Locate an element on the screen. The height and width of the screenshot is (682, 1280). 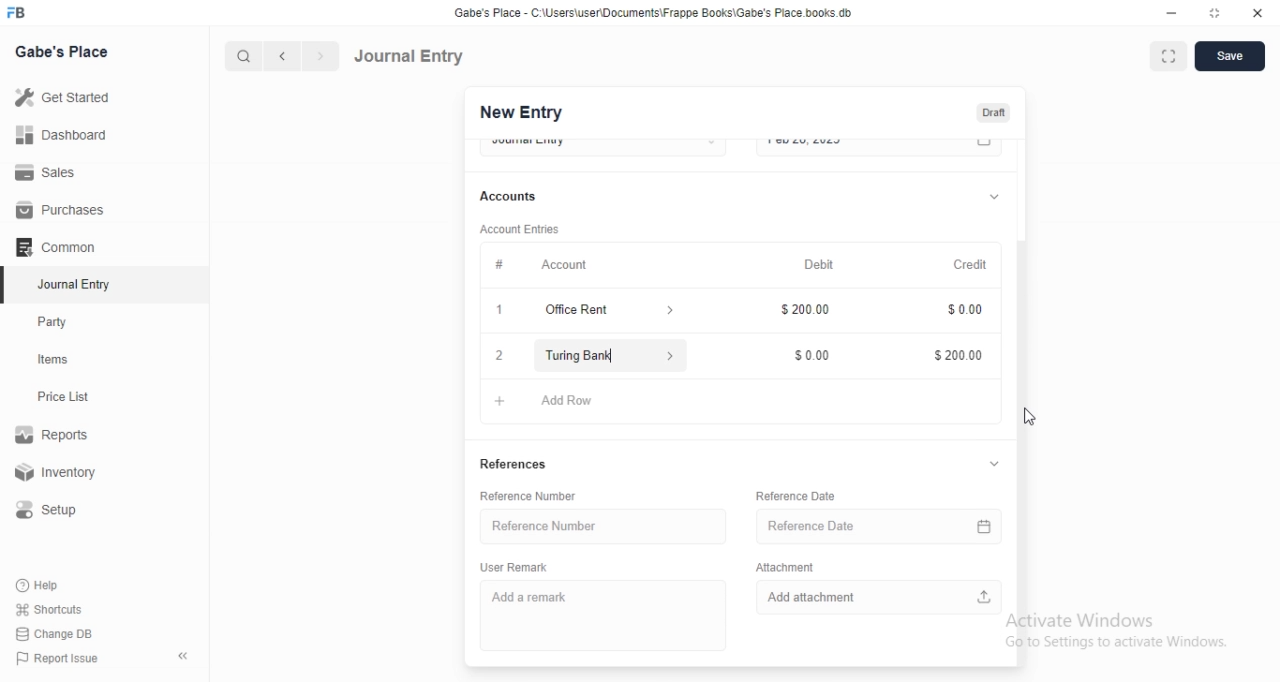
Account Entries. is located at coordinates (518, 229).